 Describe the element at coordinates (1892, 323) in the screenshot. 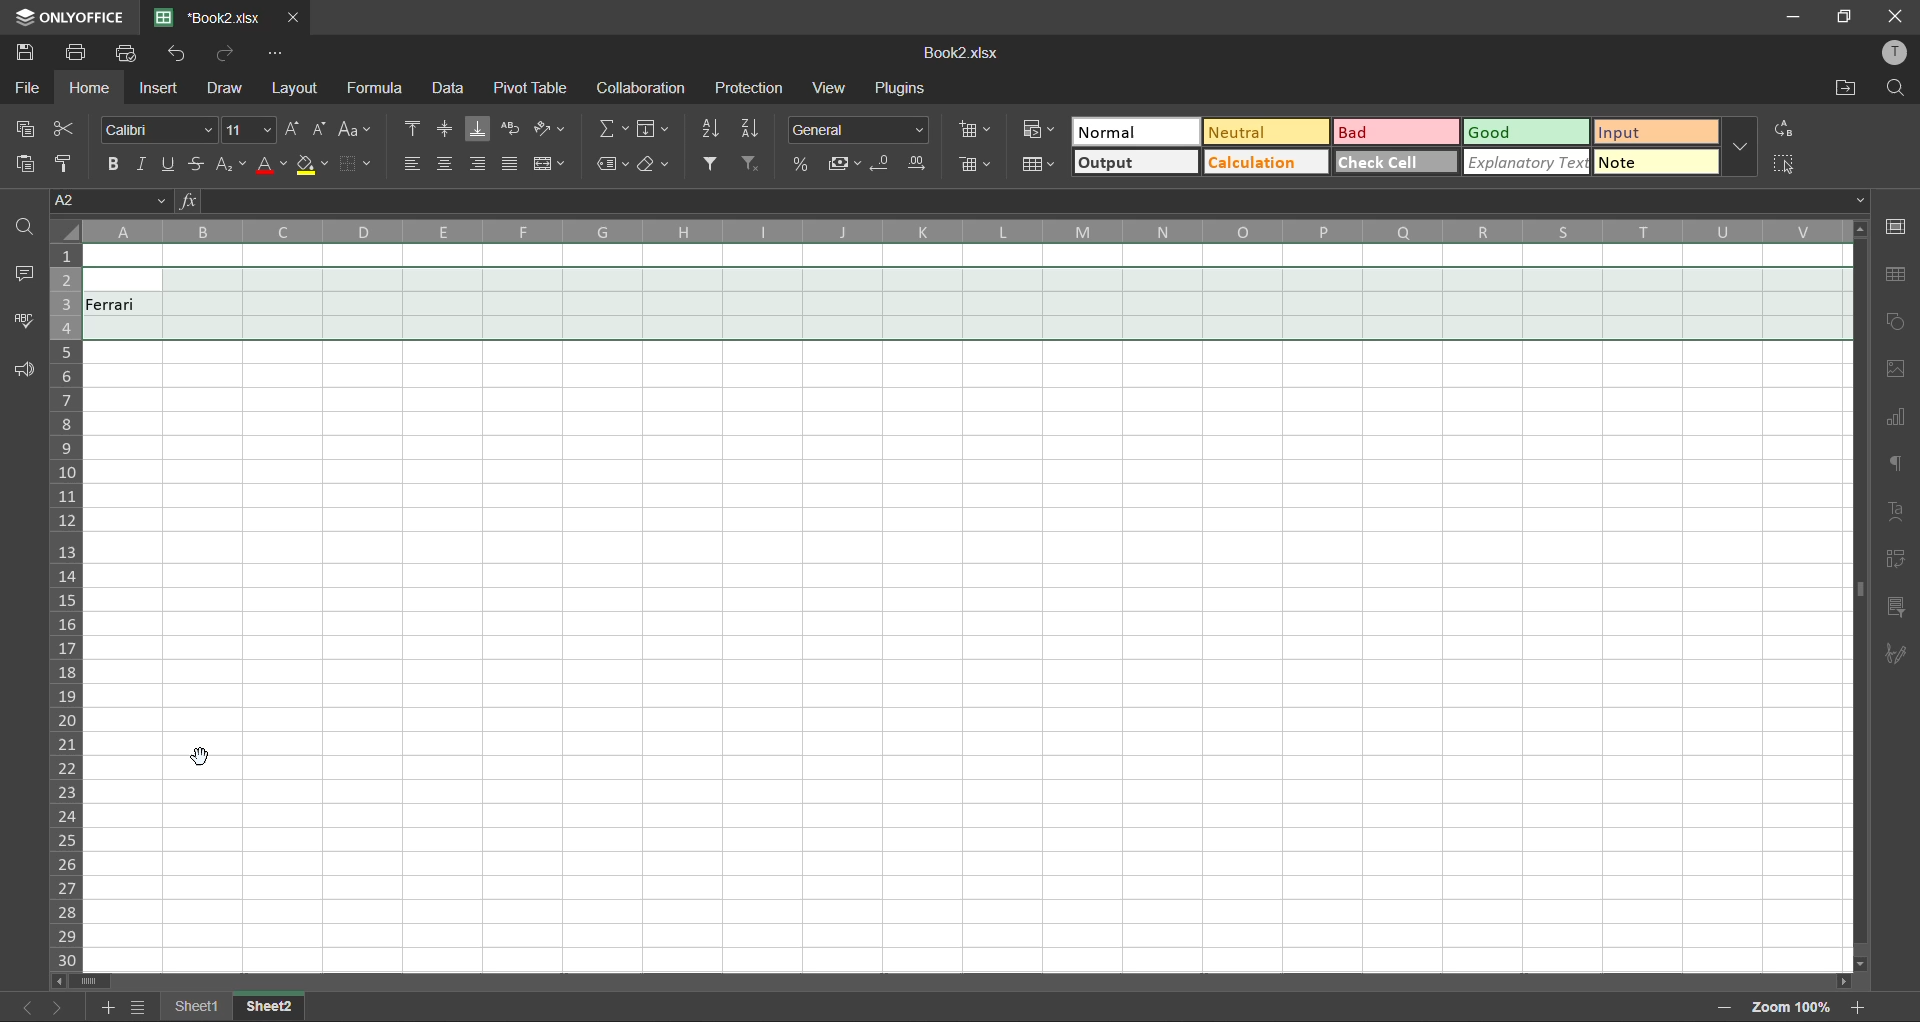

I see `shapes` at that location.